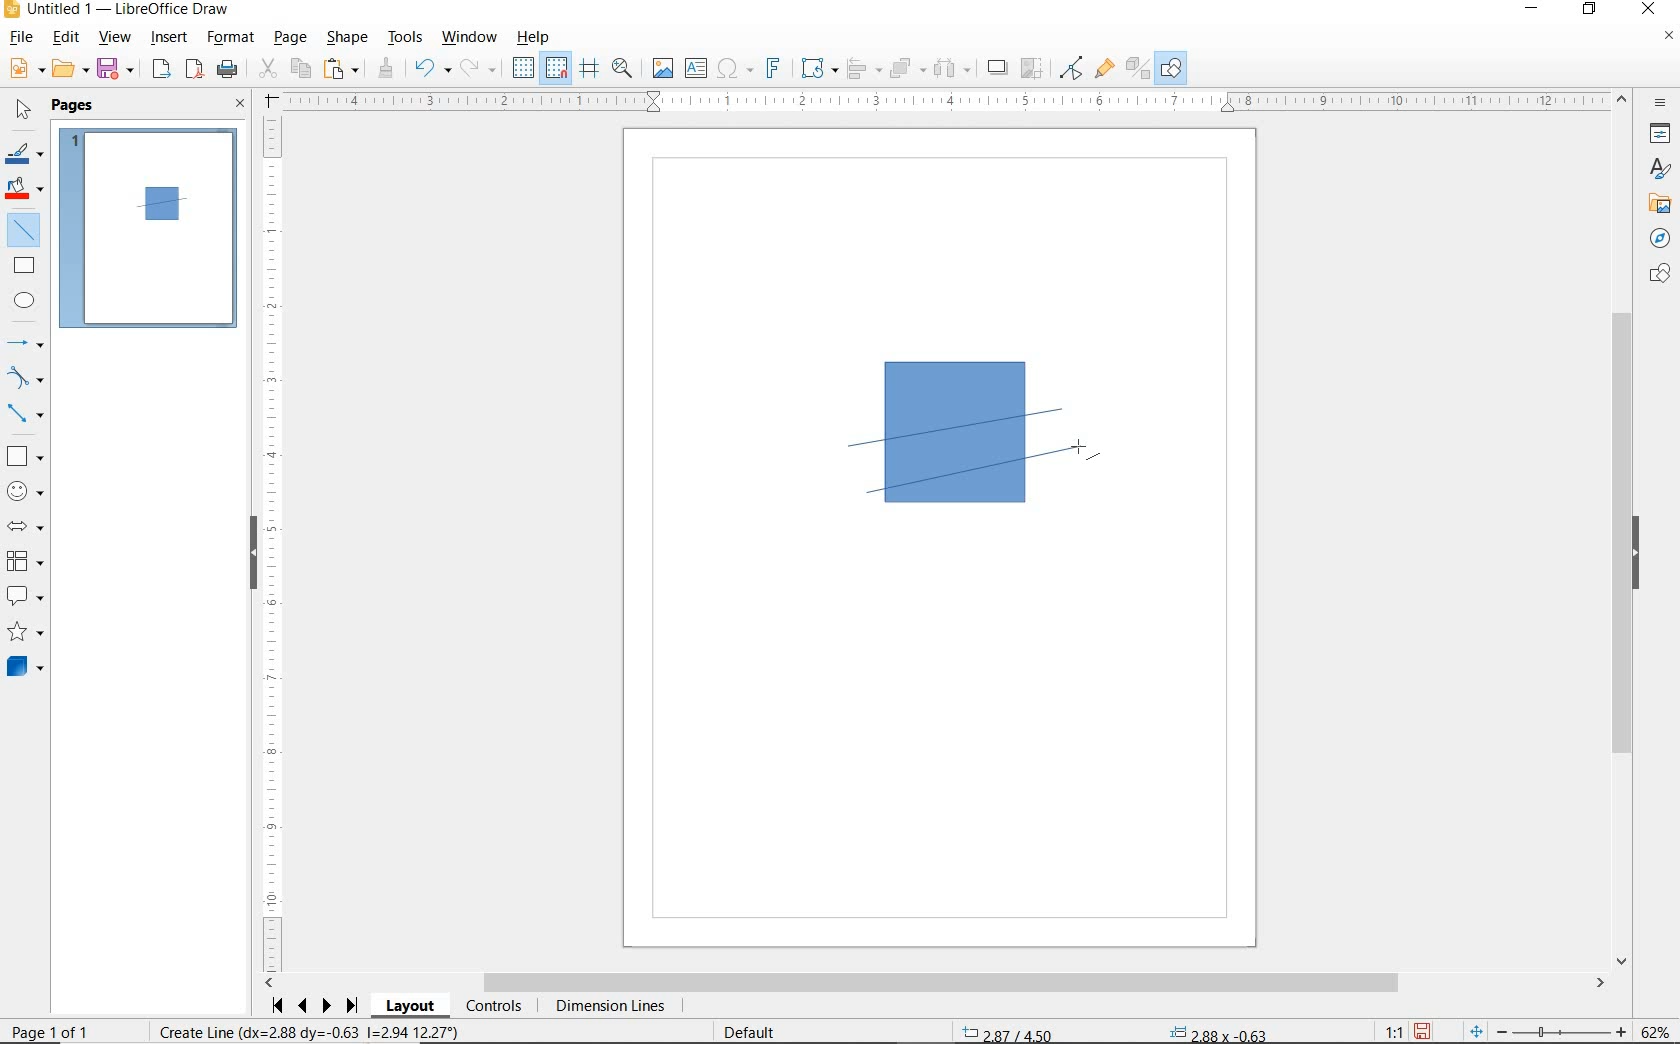  What do you see at coordinates (316, 1006) in the screenshot?
I see `SCROLL NEXT` at bounding box center [316, 1006].